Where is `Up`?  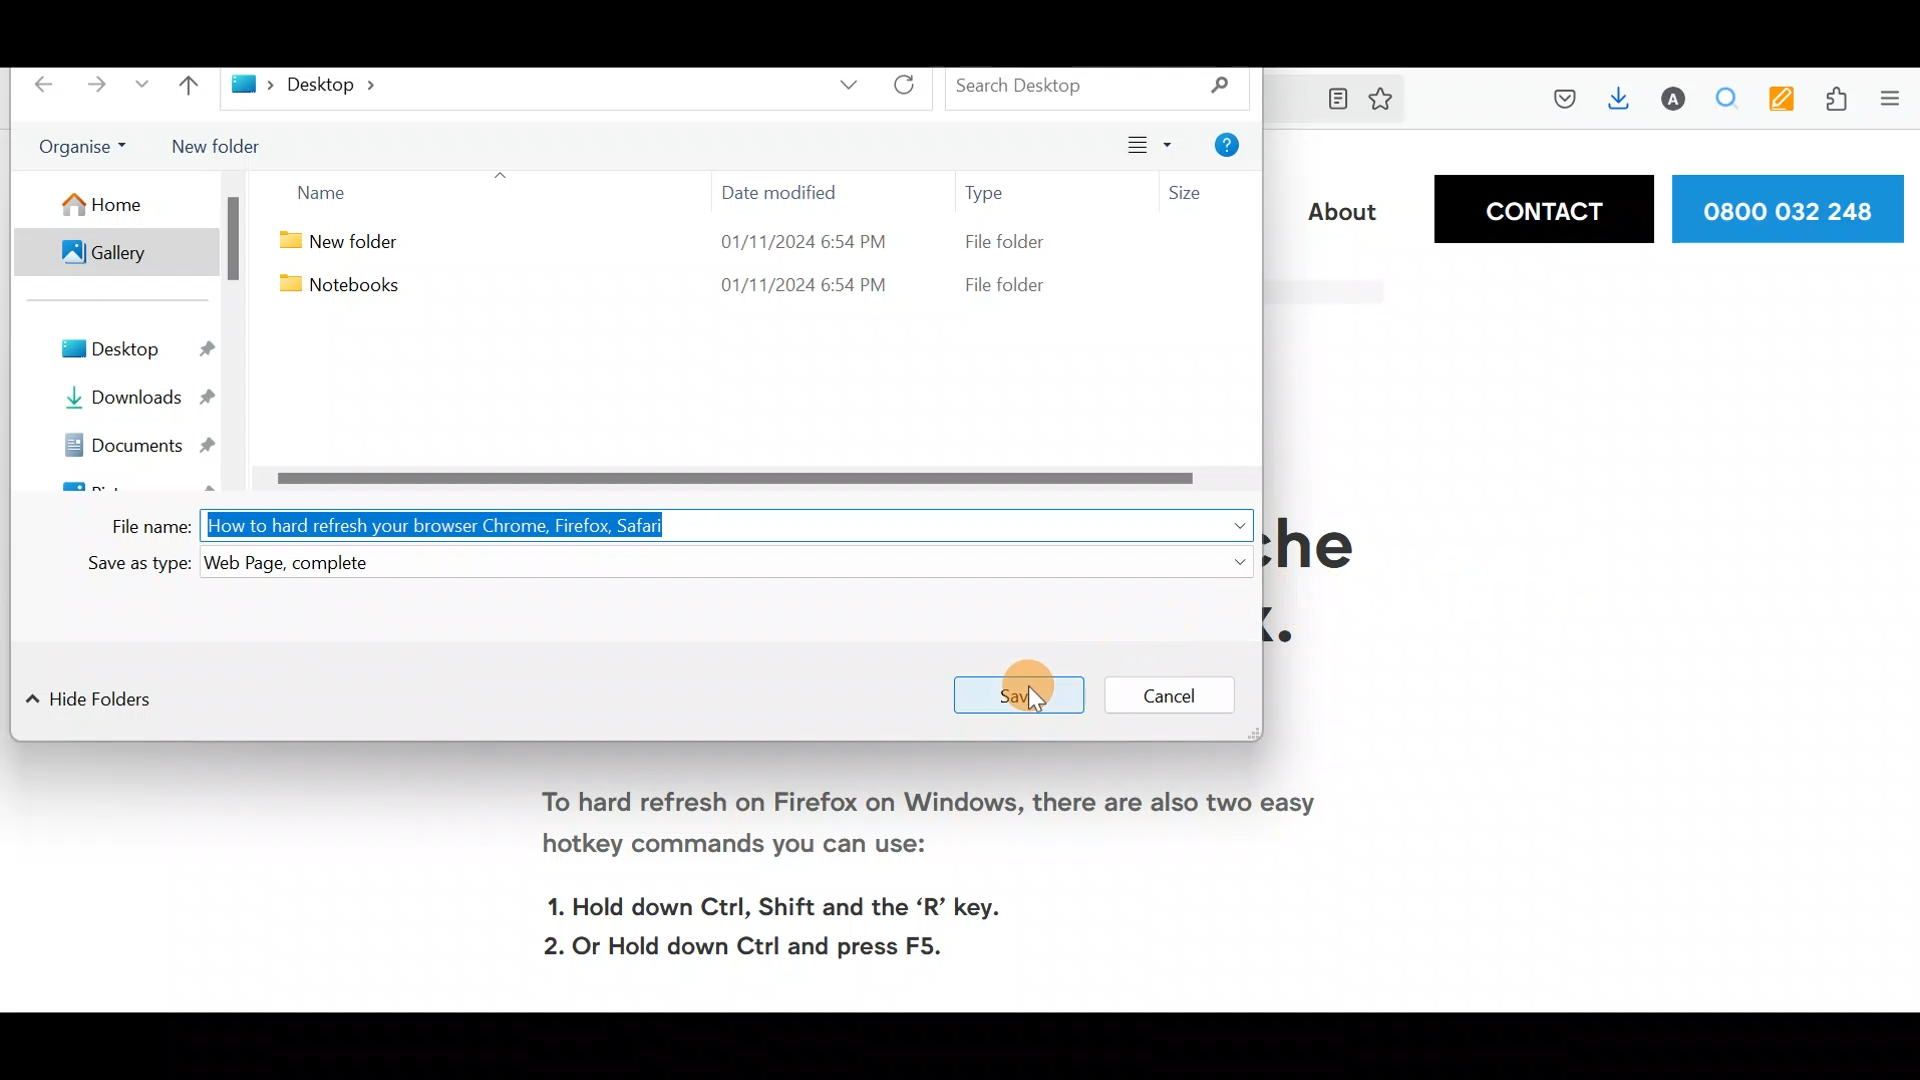
Up is located at coordinates (194, 89).